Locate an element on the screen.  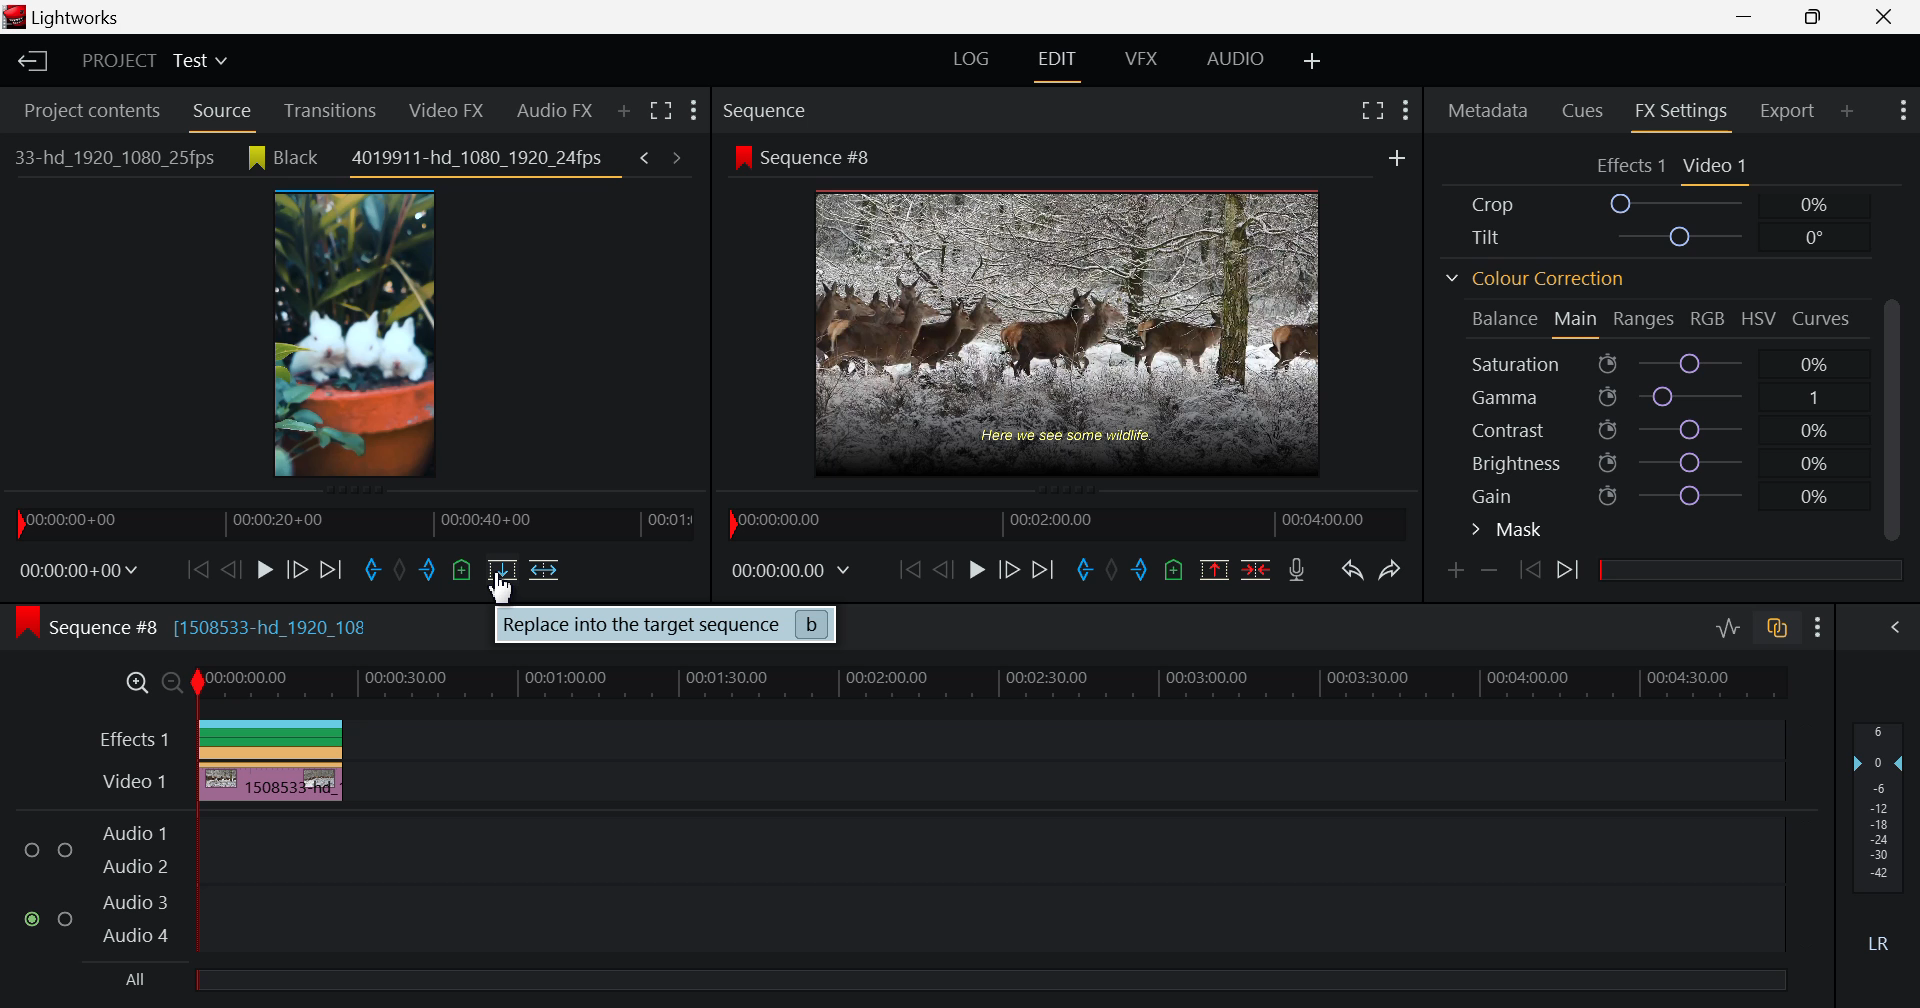
Tilt is located at coordinates (1652, 236).